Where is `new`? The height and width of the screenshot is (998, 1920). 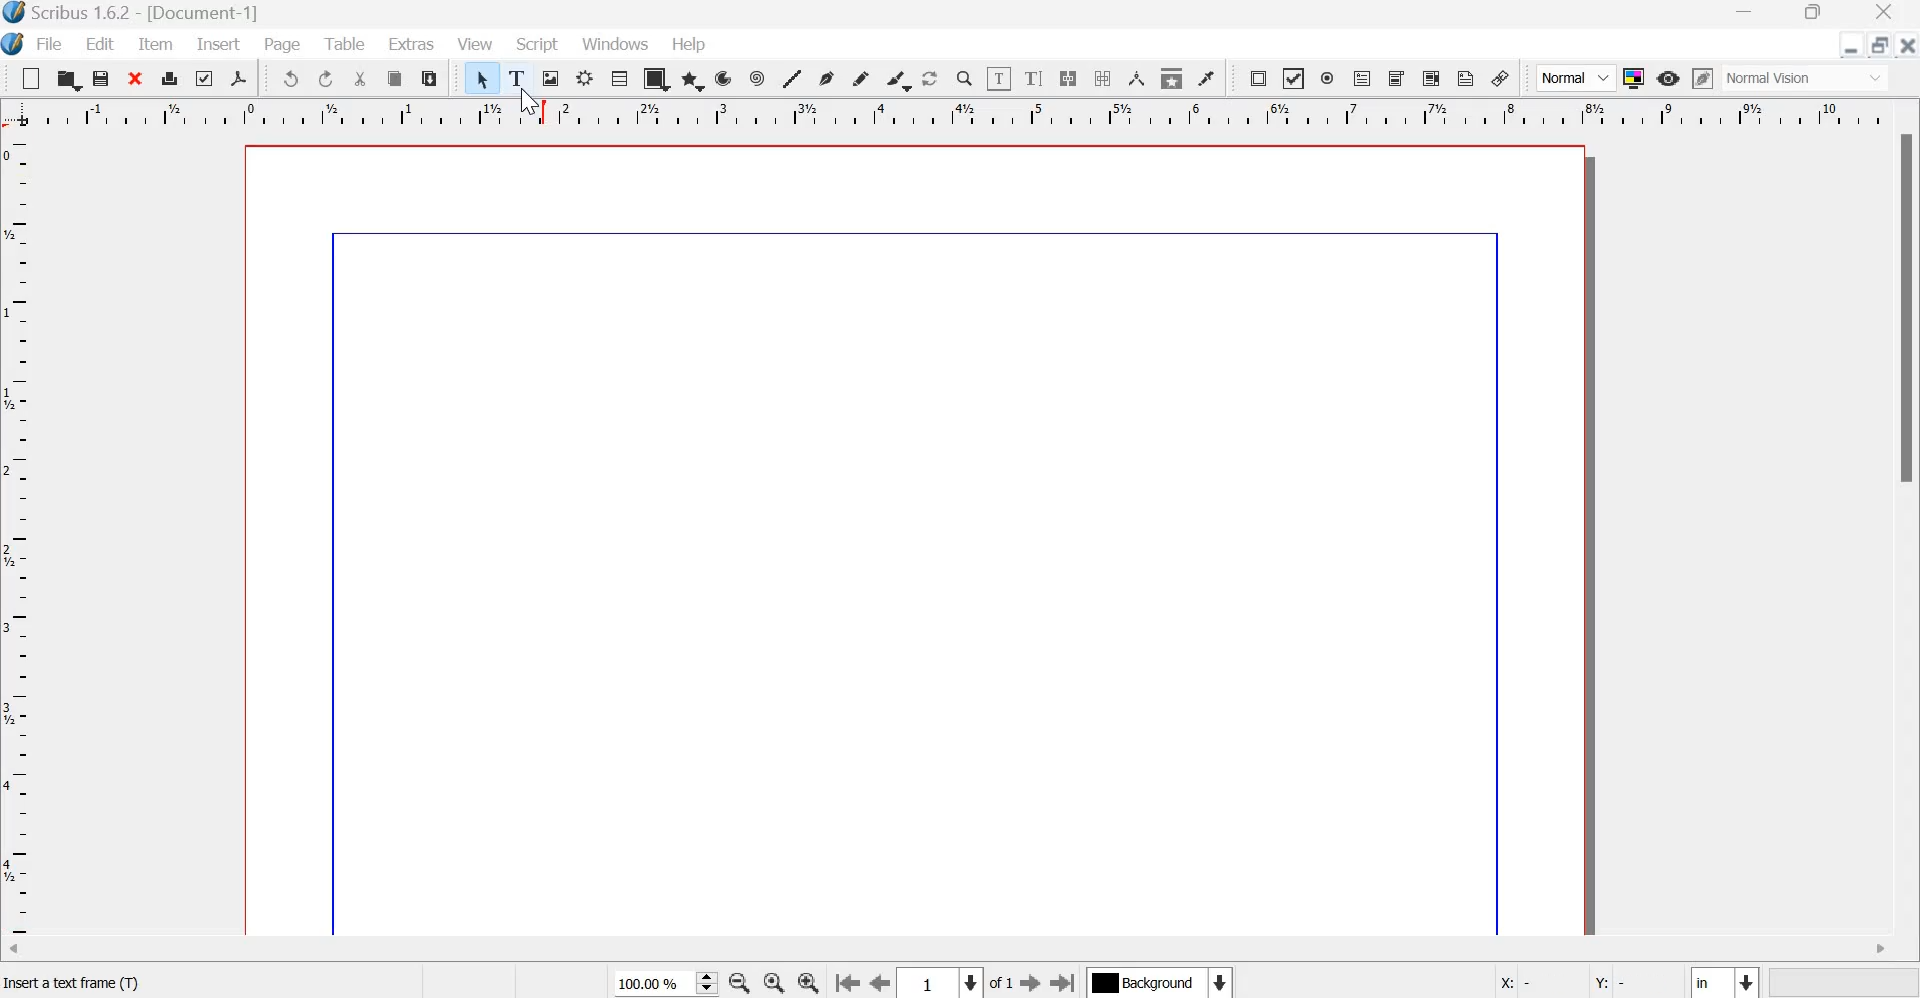 new is located at coordinates (31, 78).